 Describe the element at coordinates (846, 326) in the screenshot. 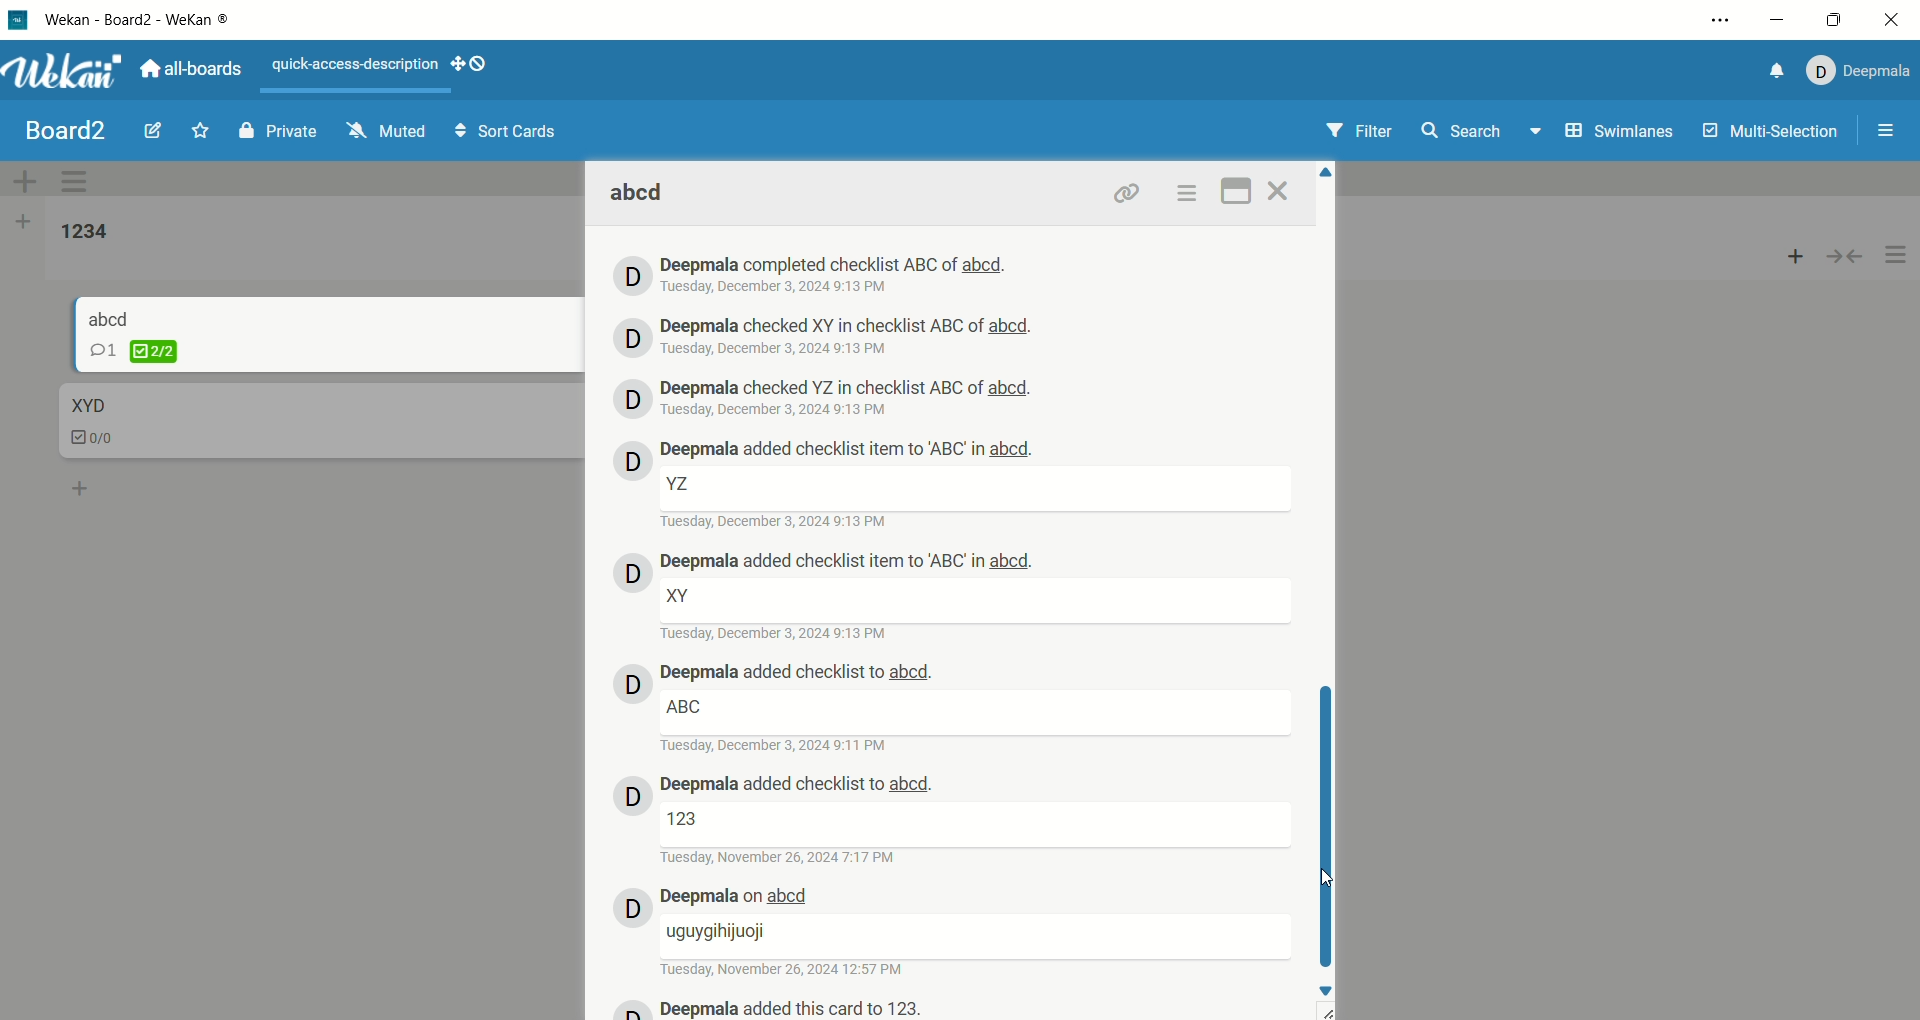

I see `deepmala history` at that location.